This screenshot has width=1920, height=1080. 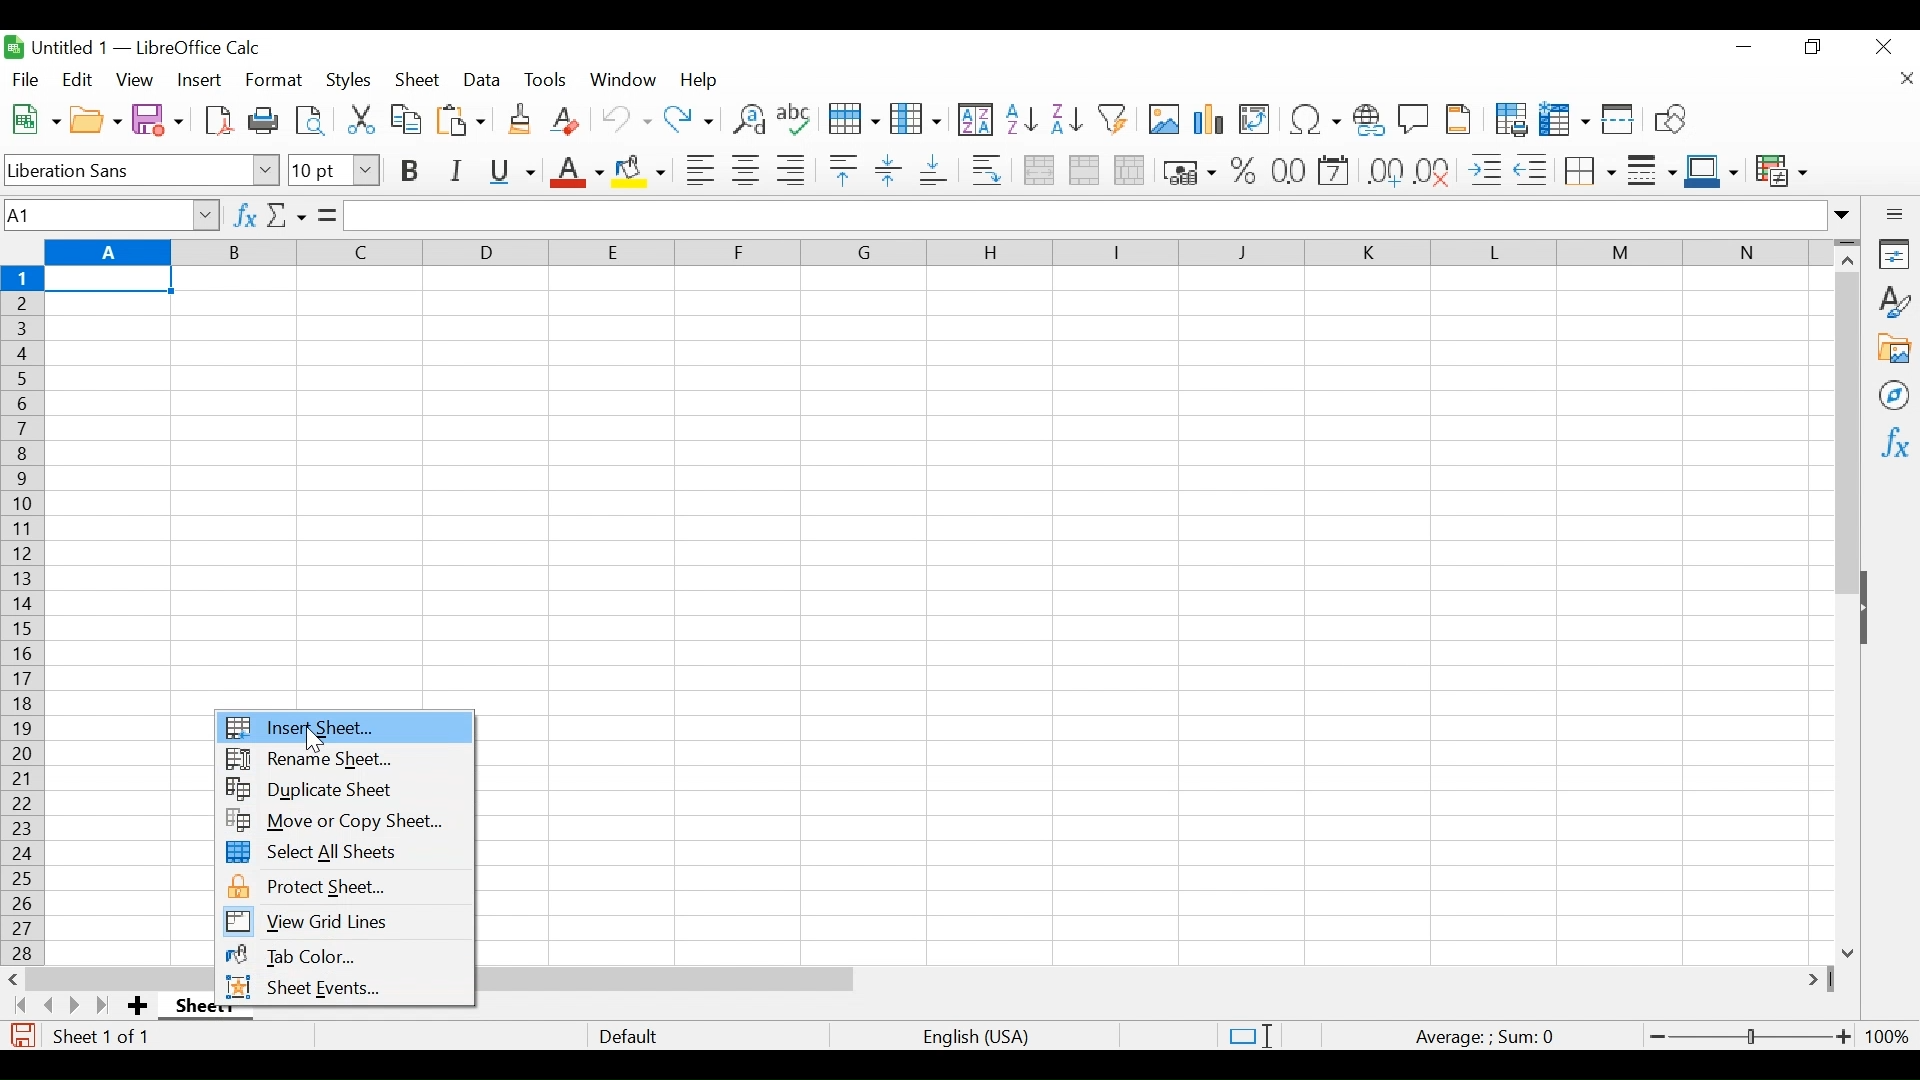 I want to click on Sort, so click(x=974, y=118).